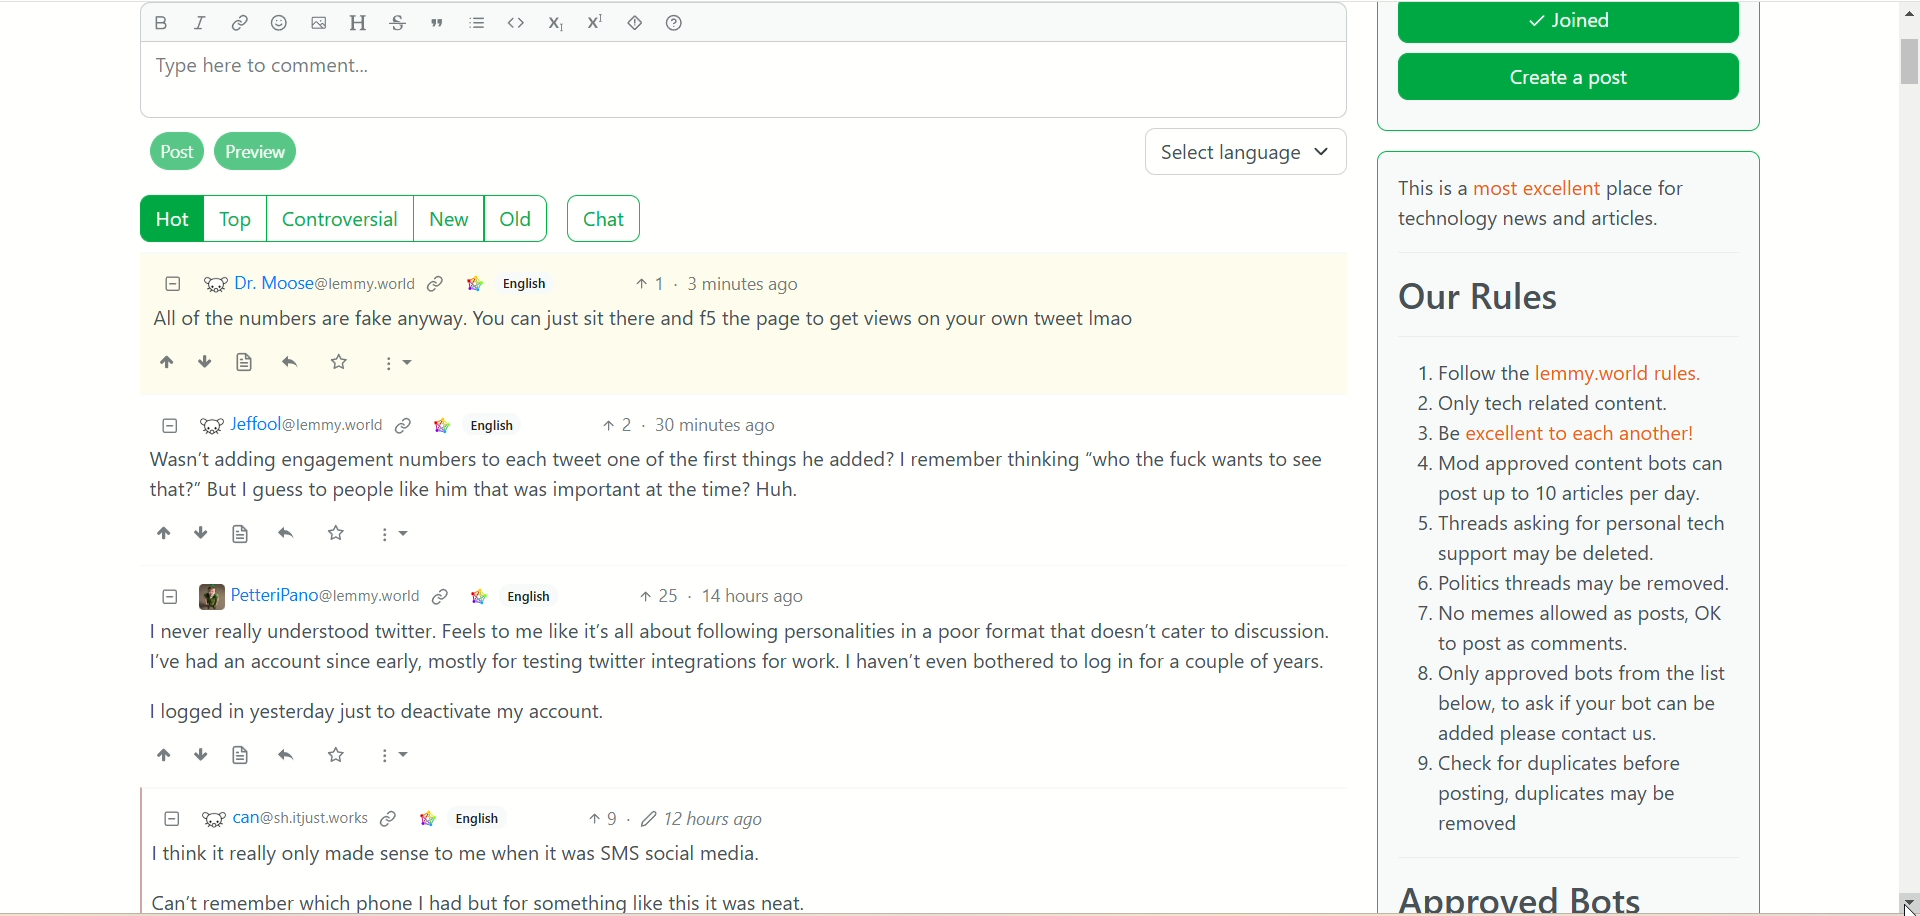 Image resolution: width=1920 pixels, height=916 pixels. Describe the element at coordinates (635, 23) in the screenshot. I see `spoiler` at that location.